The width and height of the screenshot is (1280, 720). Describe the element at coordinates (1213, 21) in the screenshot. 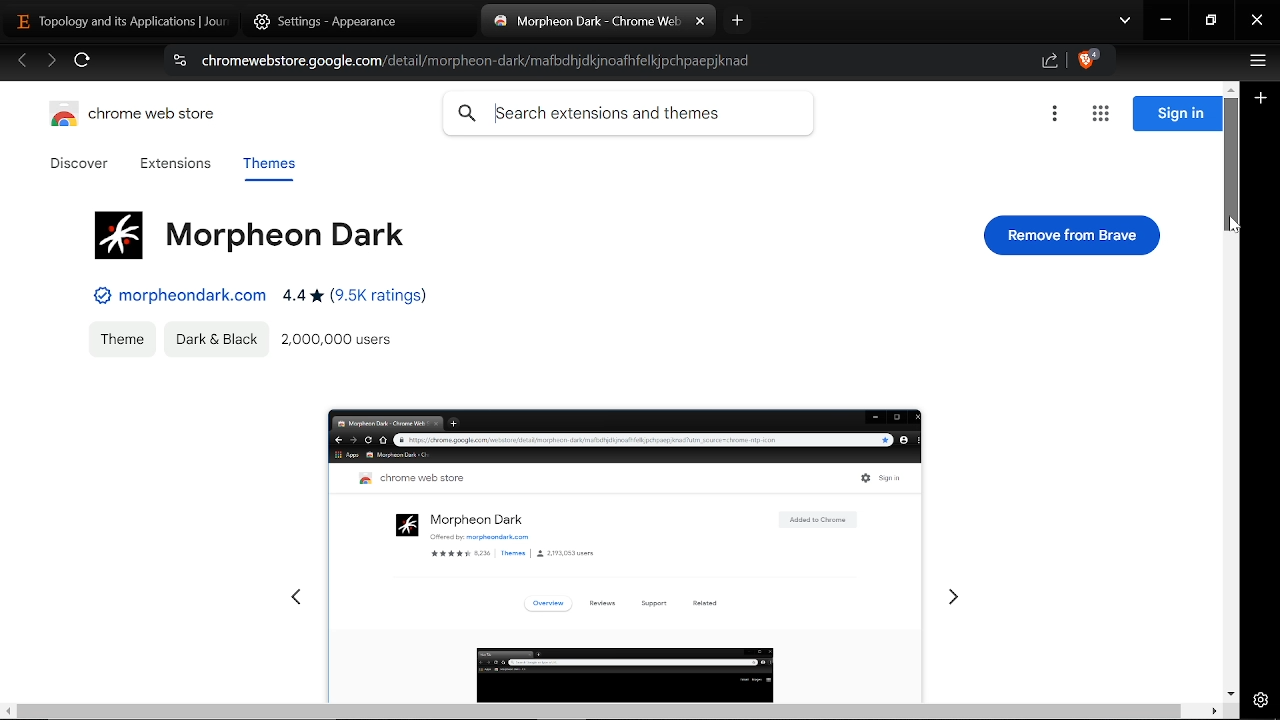

I see `REstore down` at that location.